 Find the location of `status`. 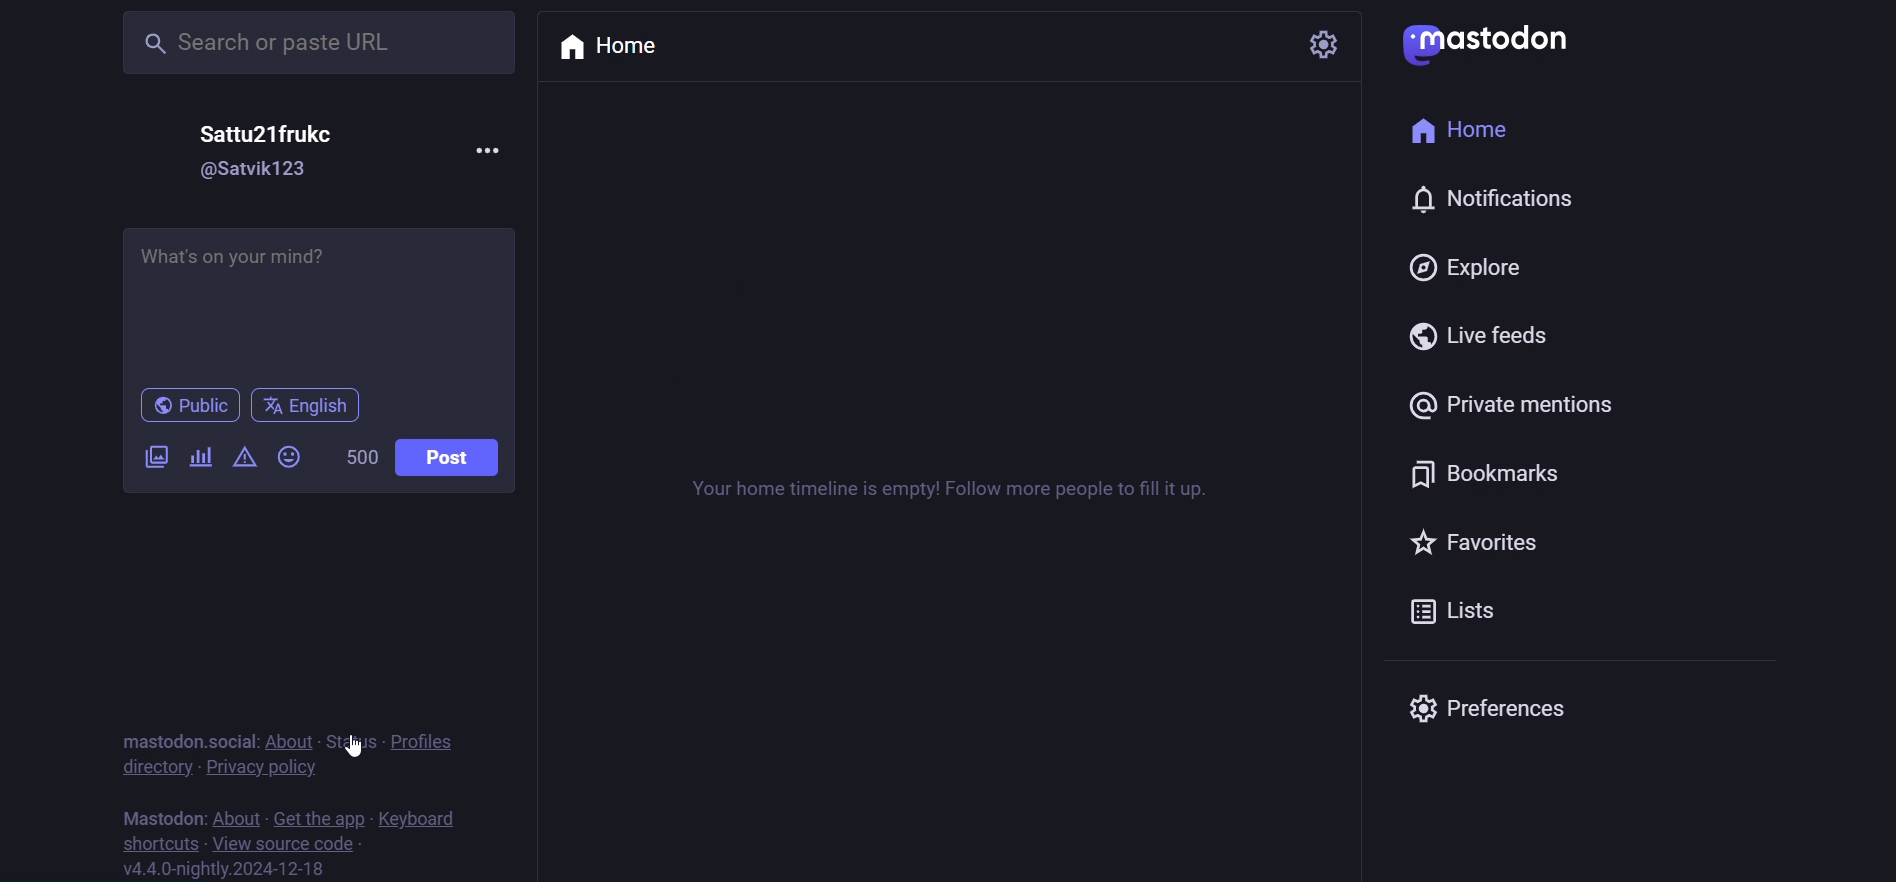

status is located at coordinates (349, 737).